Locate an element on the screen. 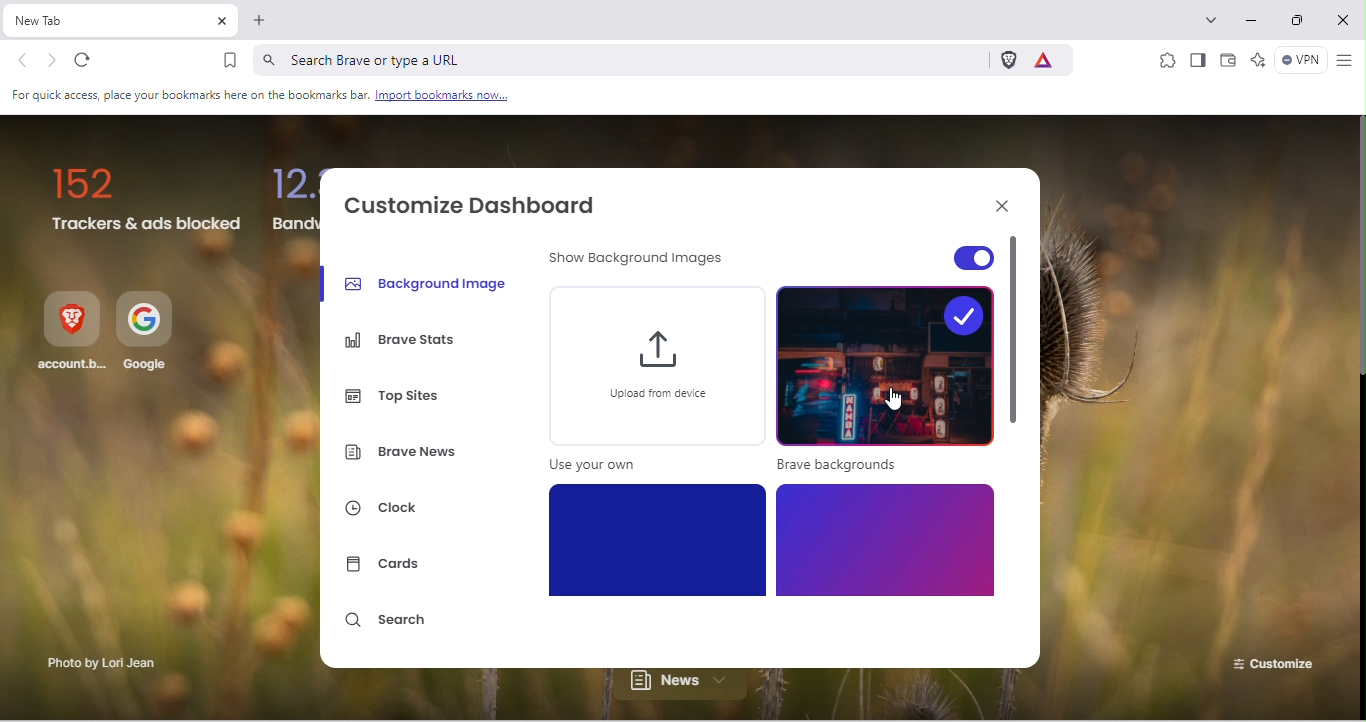  Brave rewards is located at coordinates (1049, 59).